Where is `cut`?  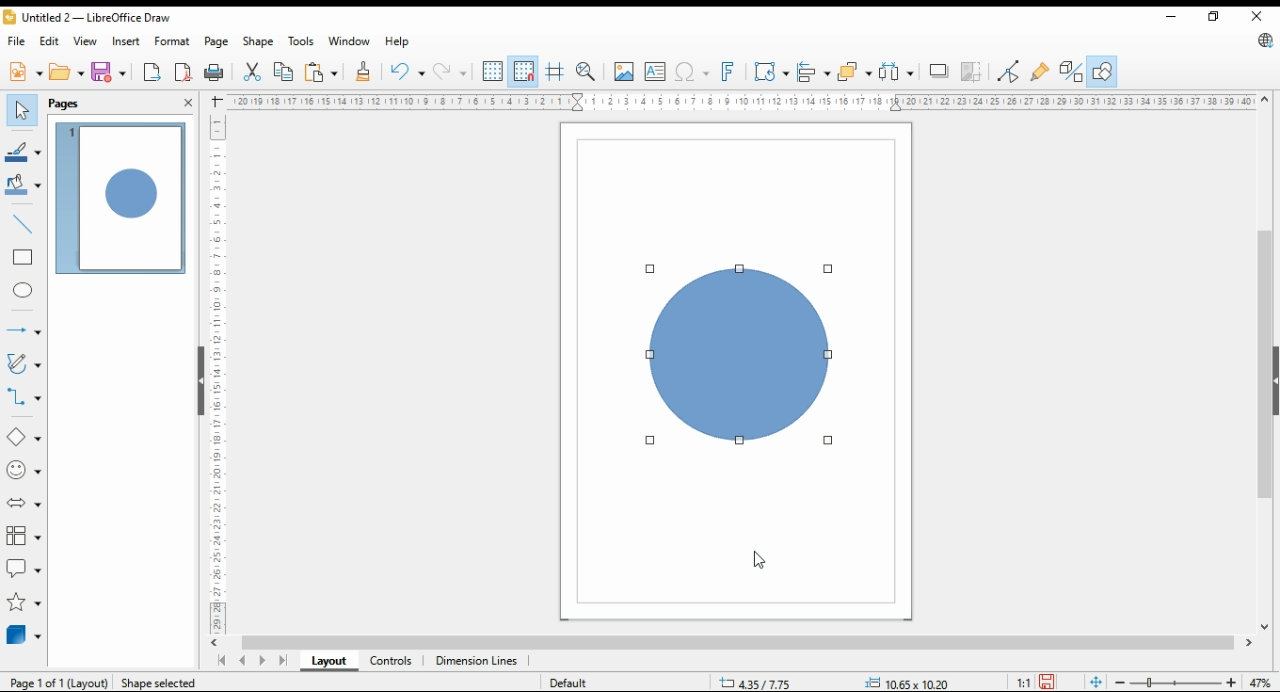 cut is located at coordinates (253, 71).